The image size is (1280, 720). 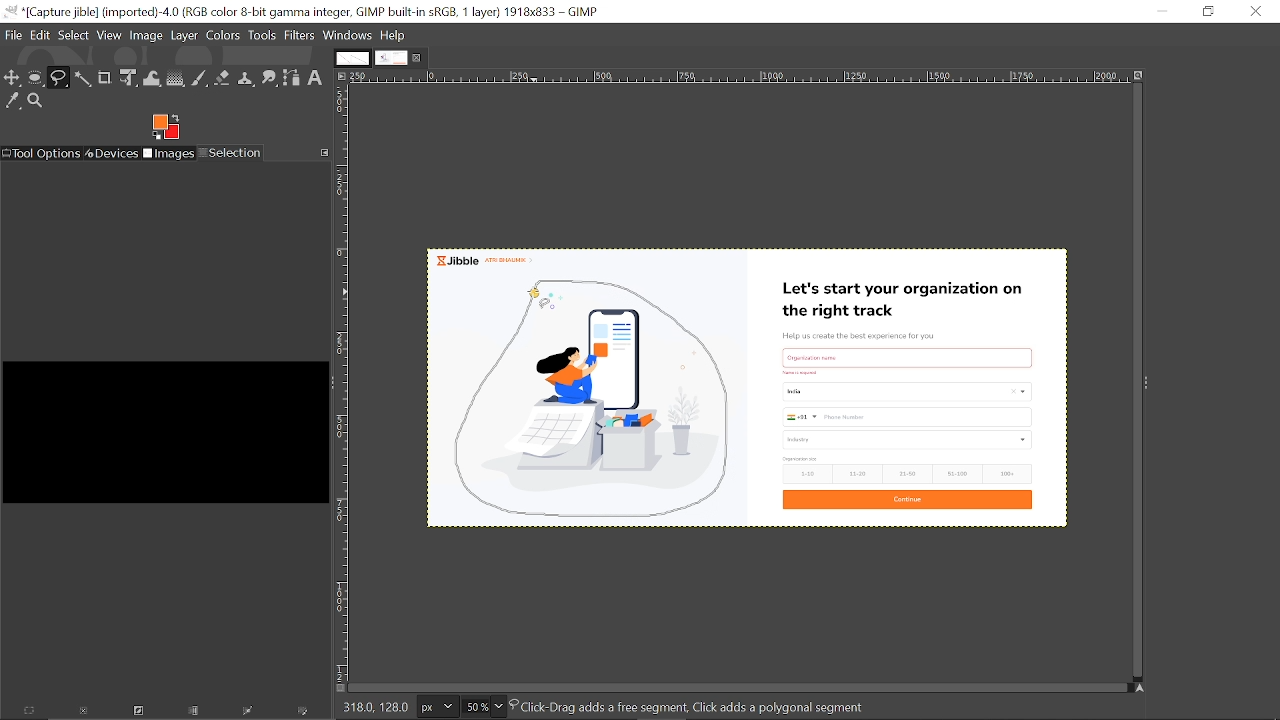 What do you see at coordinates (270, 77) in the screenshot?
I see `Smudge tool` at bounding box center [270, 77].